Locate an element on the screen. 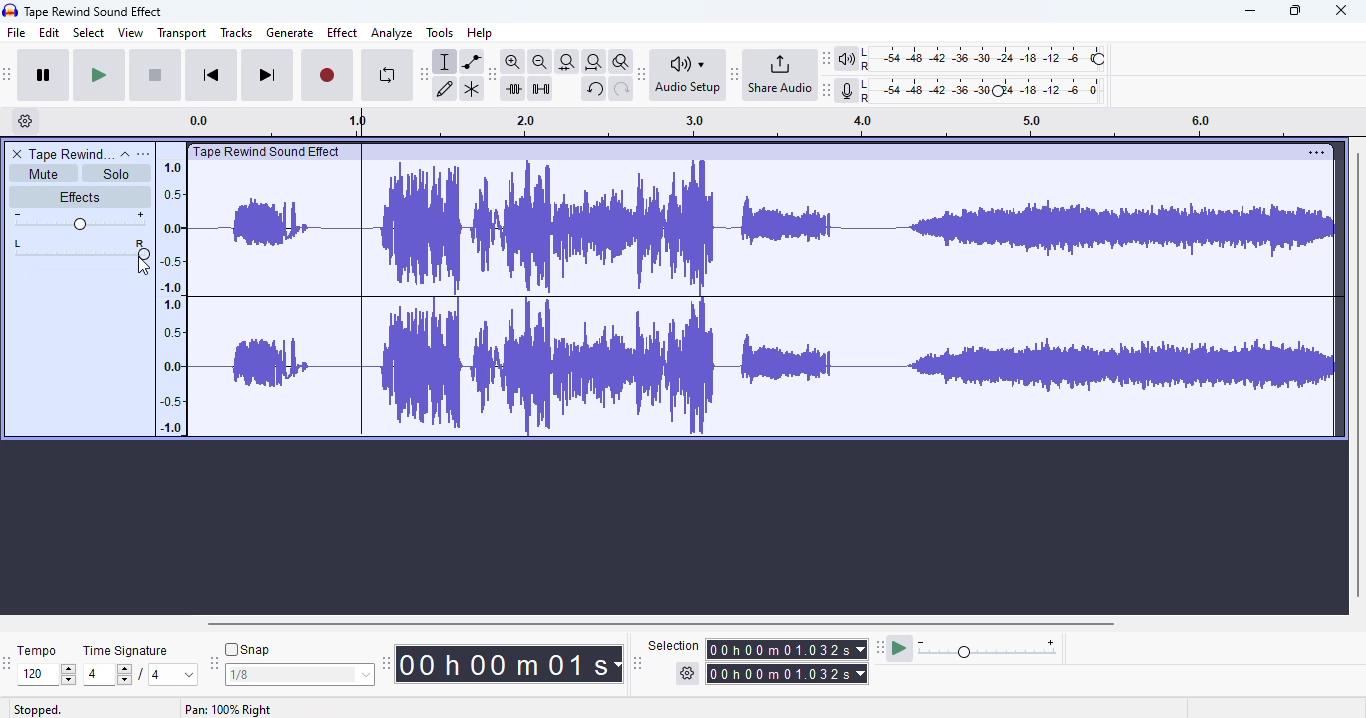  skip to end is located at coordinates (266, 75).